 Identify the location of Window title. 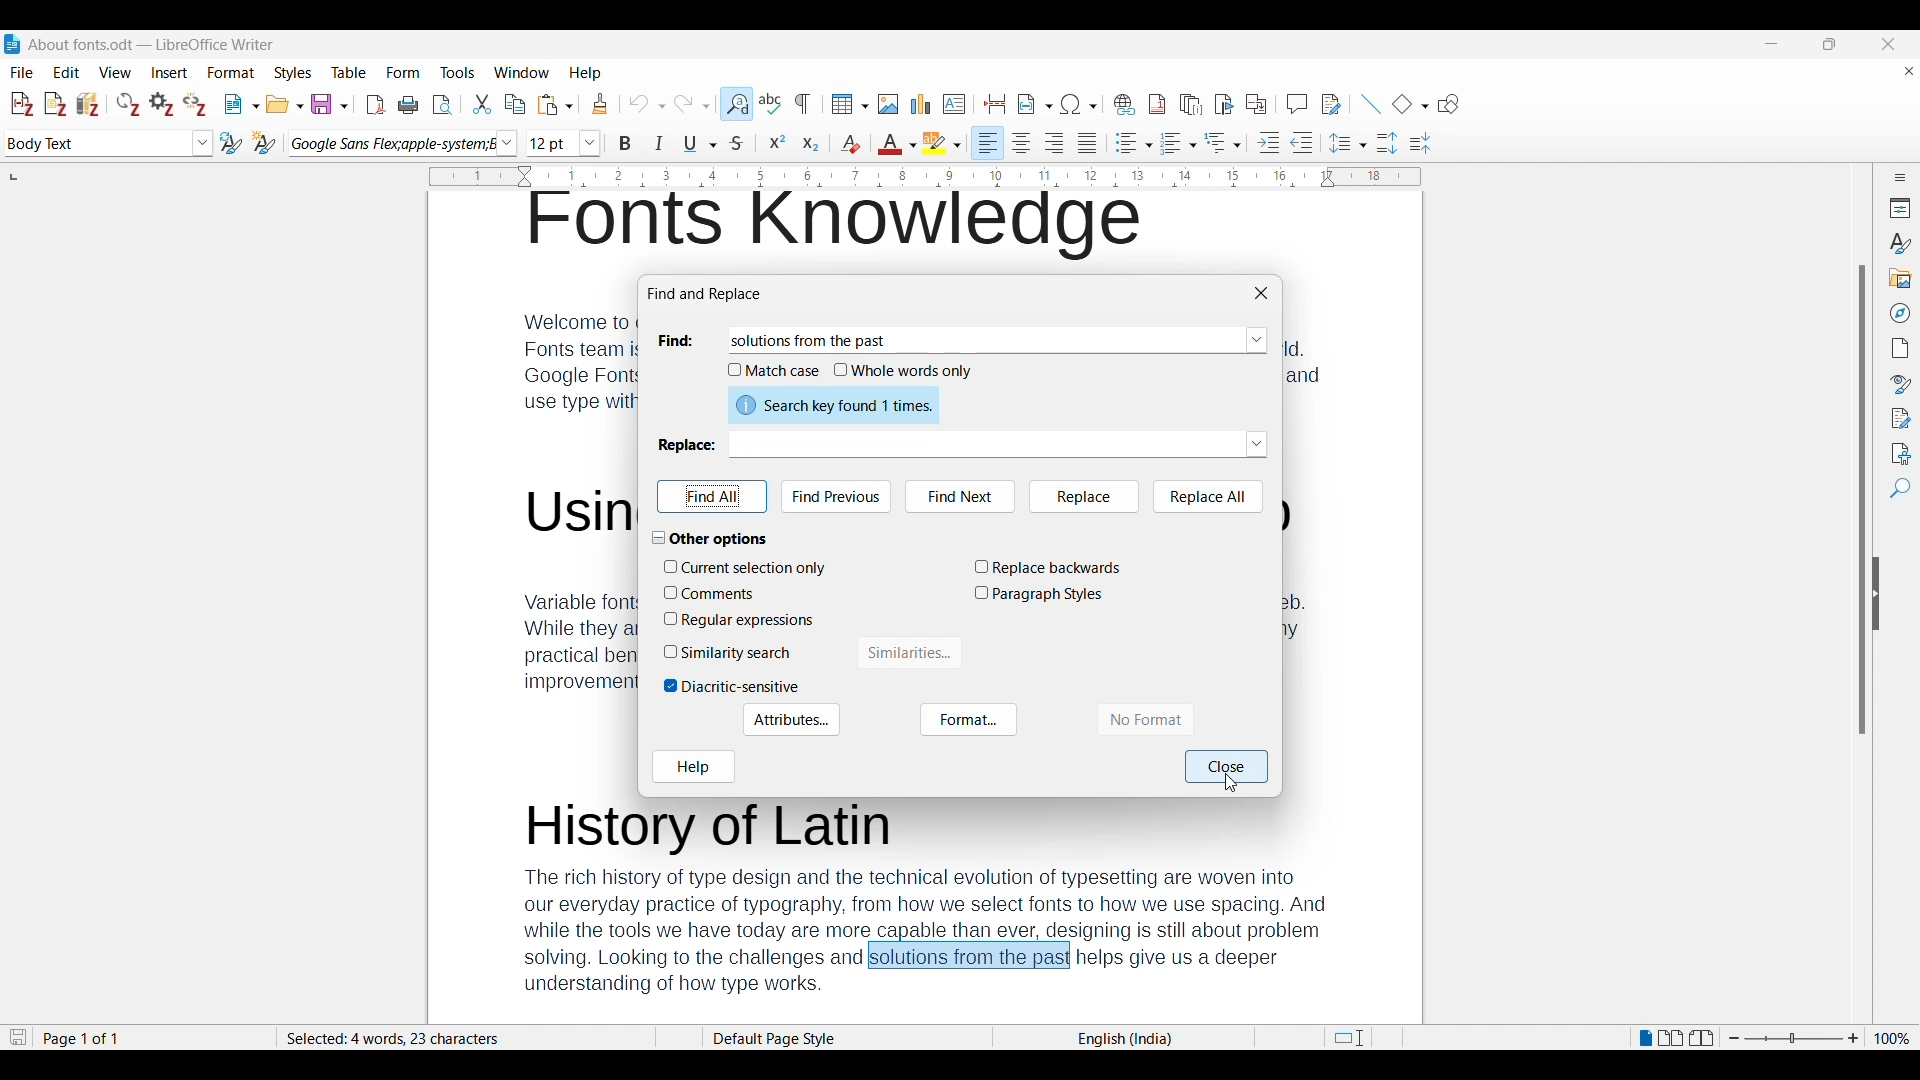
(706, 294).